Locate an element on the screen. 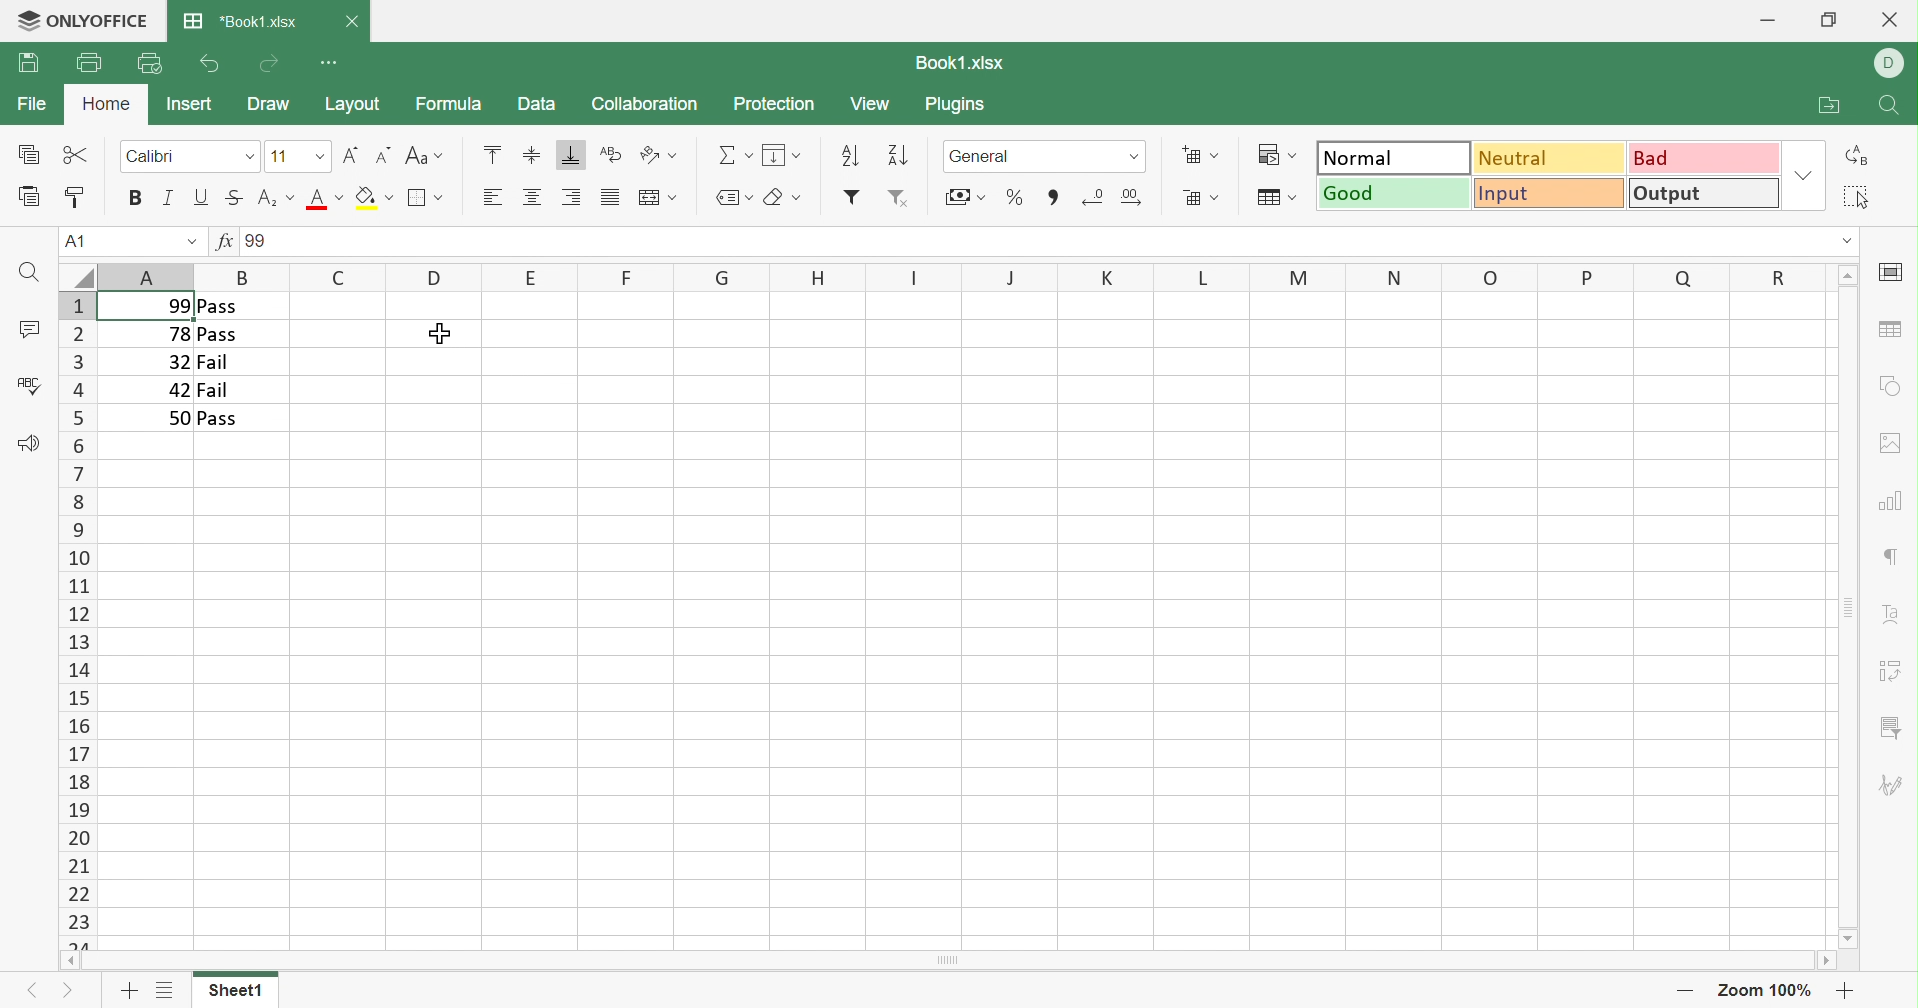 The height and width of the screenshot is (1008, 1918). Draw is located at coordinates (267, 104).